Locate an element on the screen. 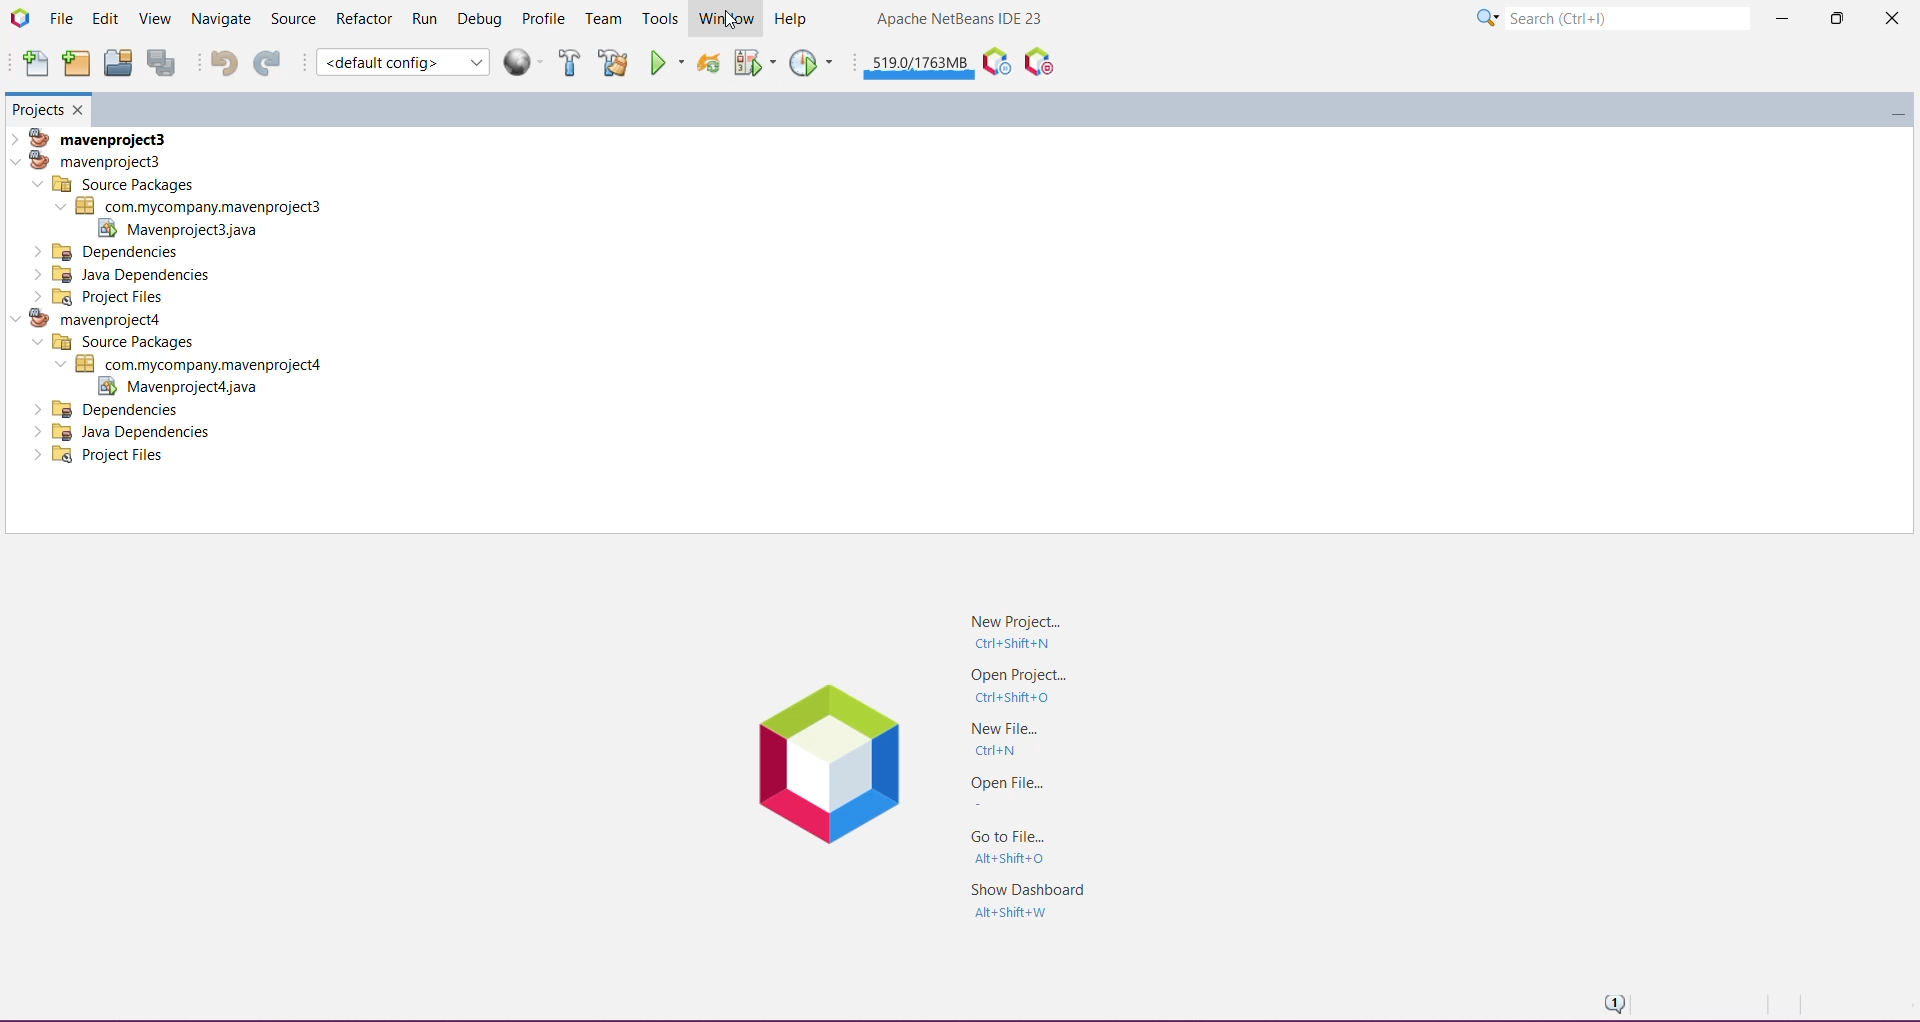 The height and width of the screenshot is (1022, 1920).  is located at coordinates (526, 62).